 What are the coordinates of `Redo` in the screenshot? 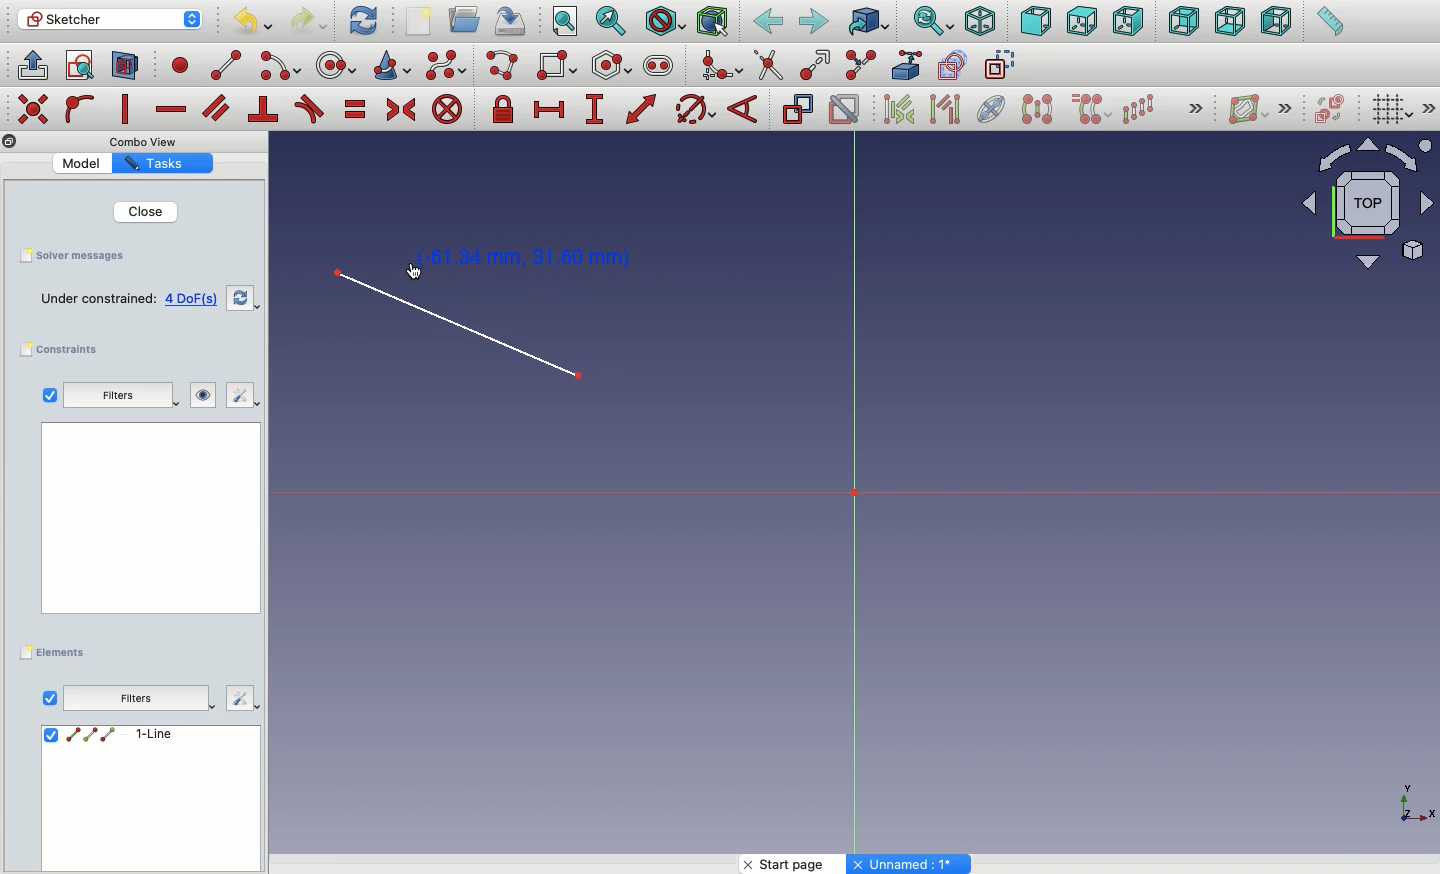 It's located at (310, 21).